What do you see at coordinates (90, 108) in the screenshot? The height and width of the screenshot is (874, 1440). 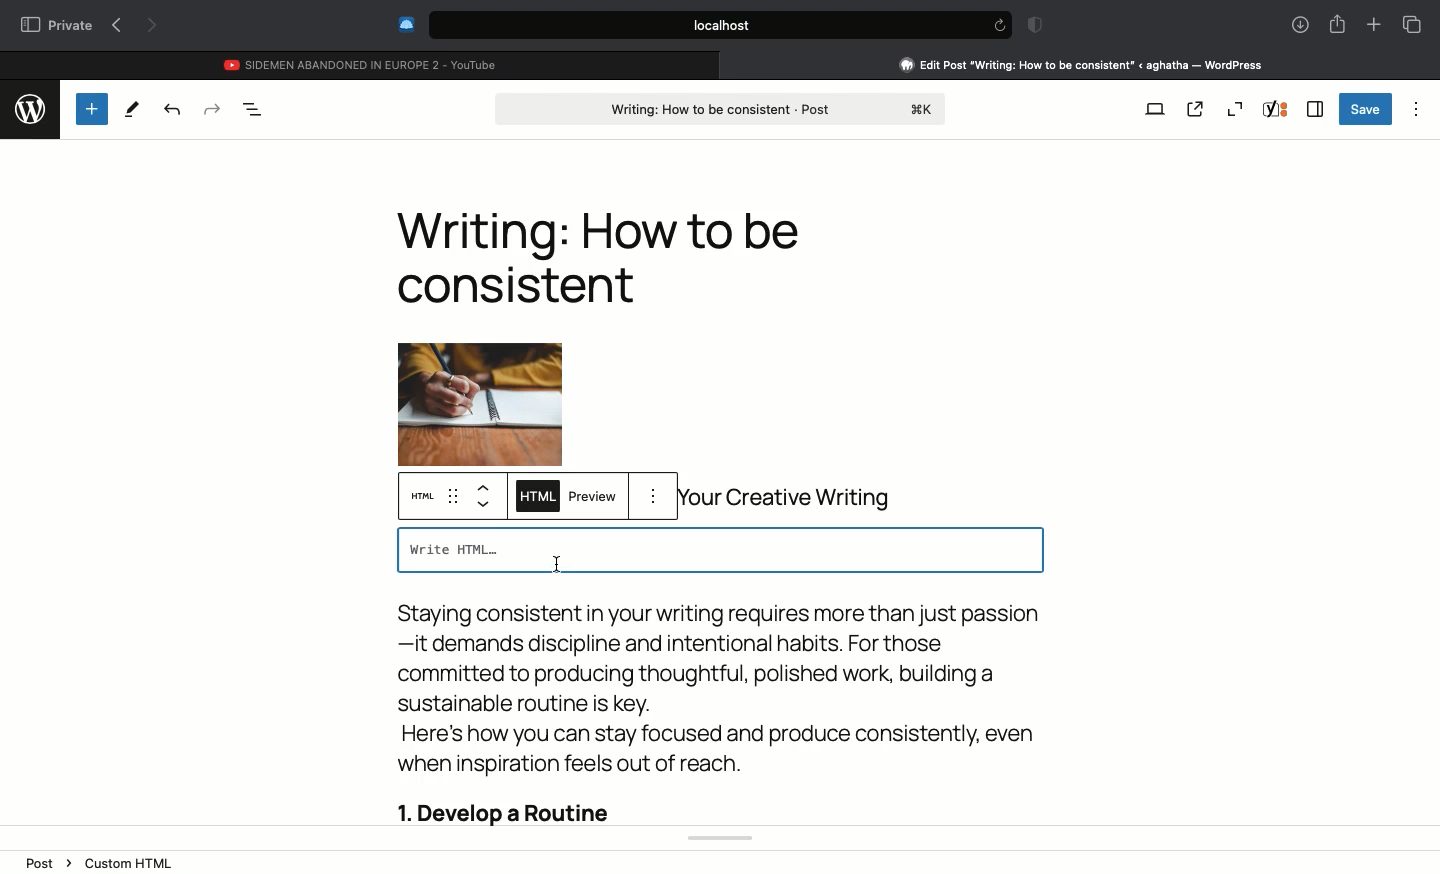 I see `Add new block` at bounding box center [90, 108].